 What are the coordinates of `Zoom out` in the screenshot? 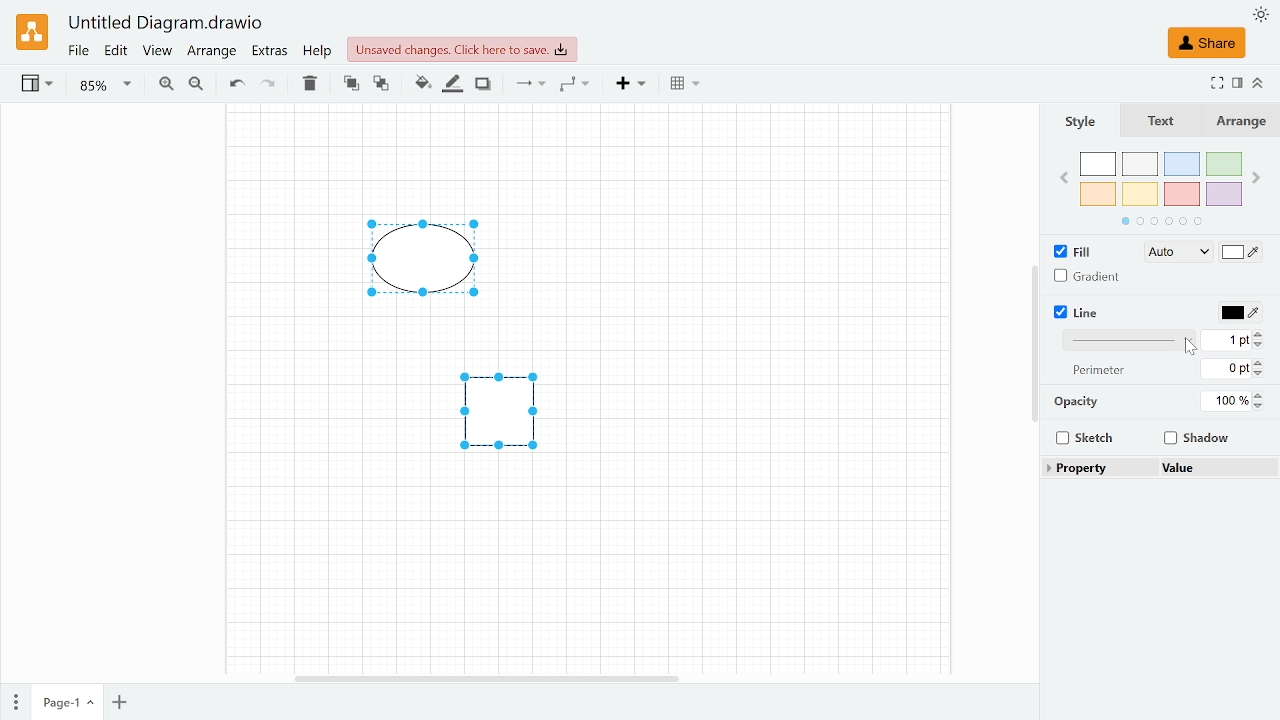 It's located at (196, 85).